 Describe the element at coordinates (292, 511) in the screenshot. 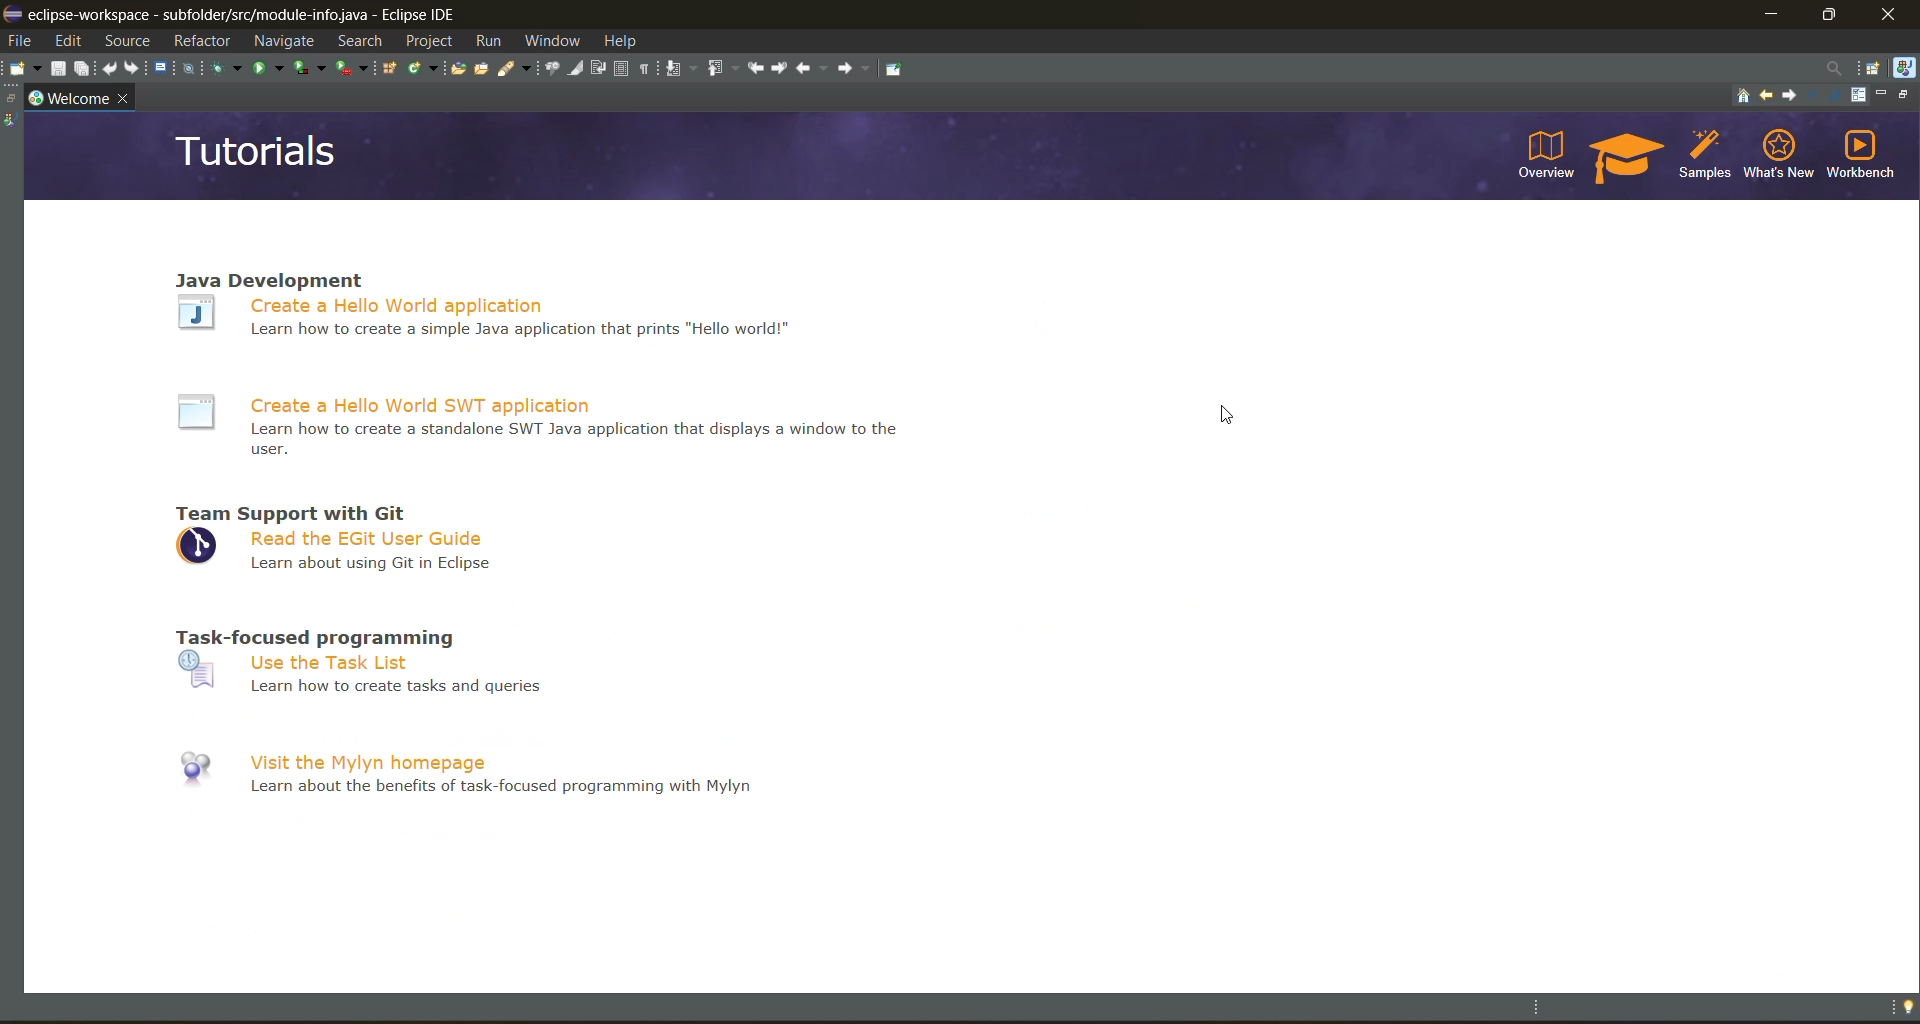

I see `team support with GIt` at that location.